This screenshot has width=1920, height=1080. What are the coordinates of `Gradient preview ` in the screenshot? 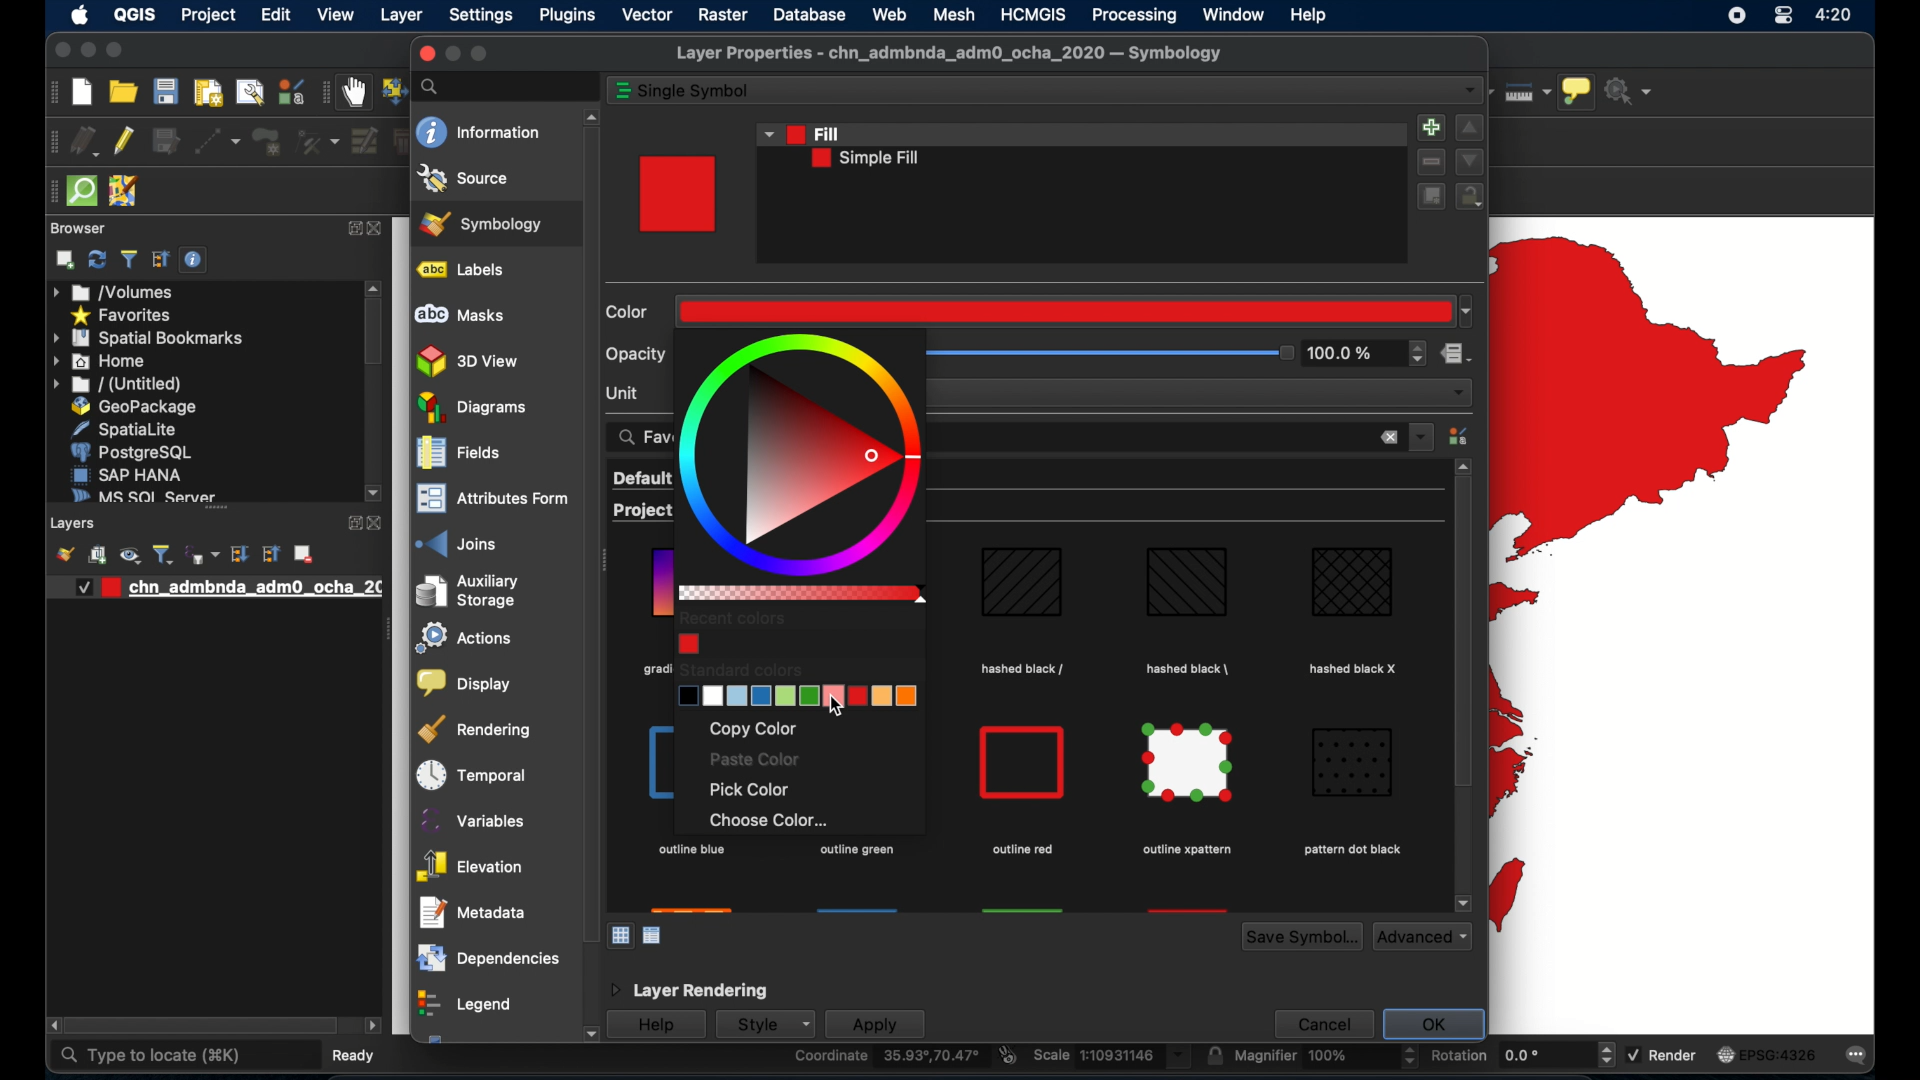 It's located at (1353, 582).